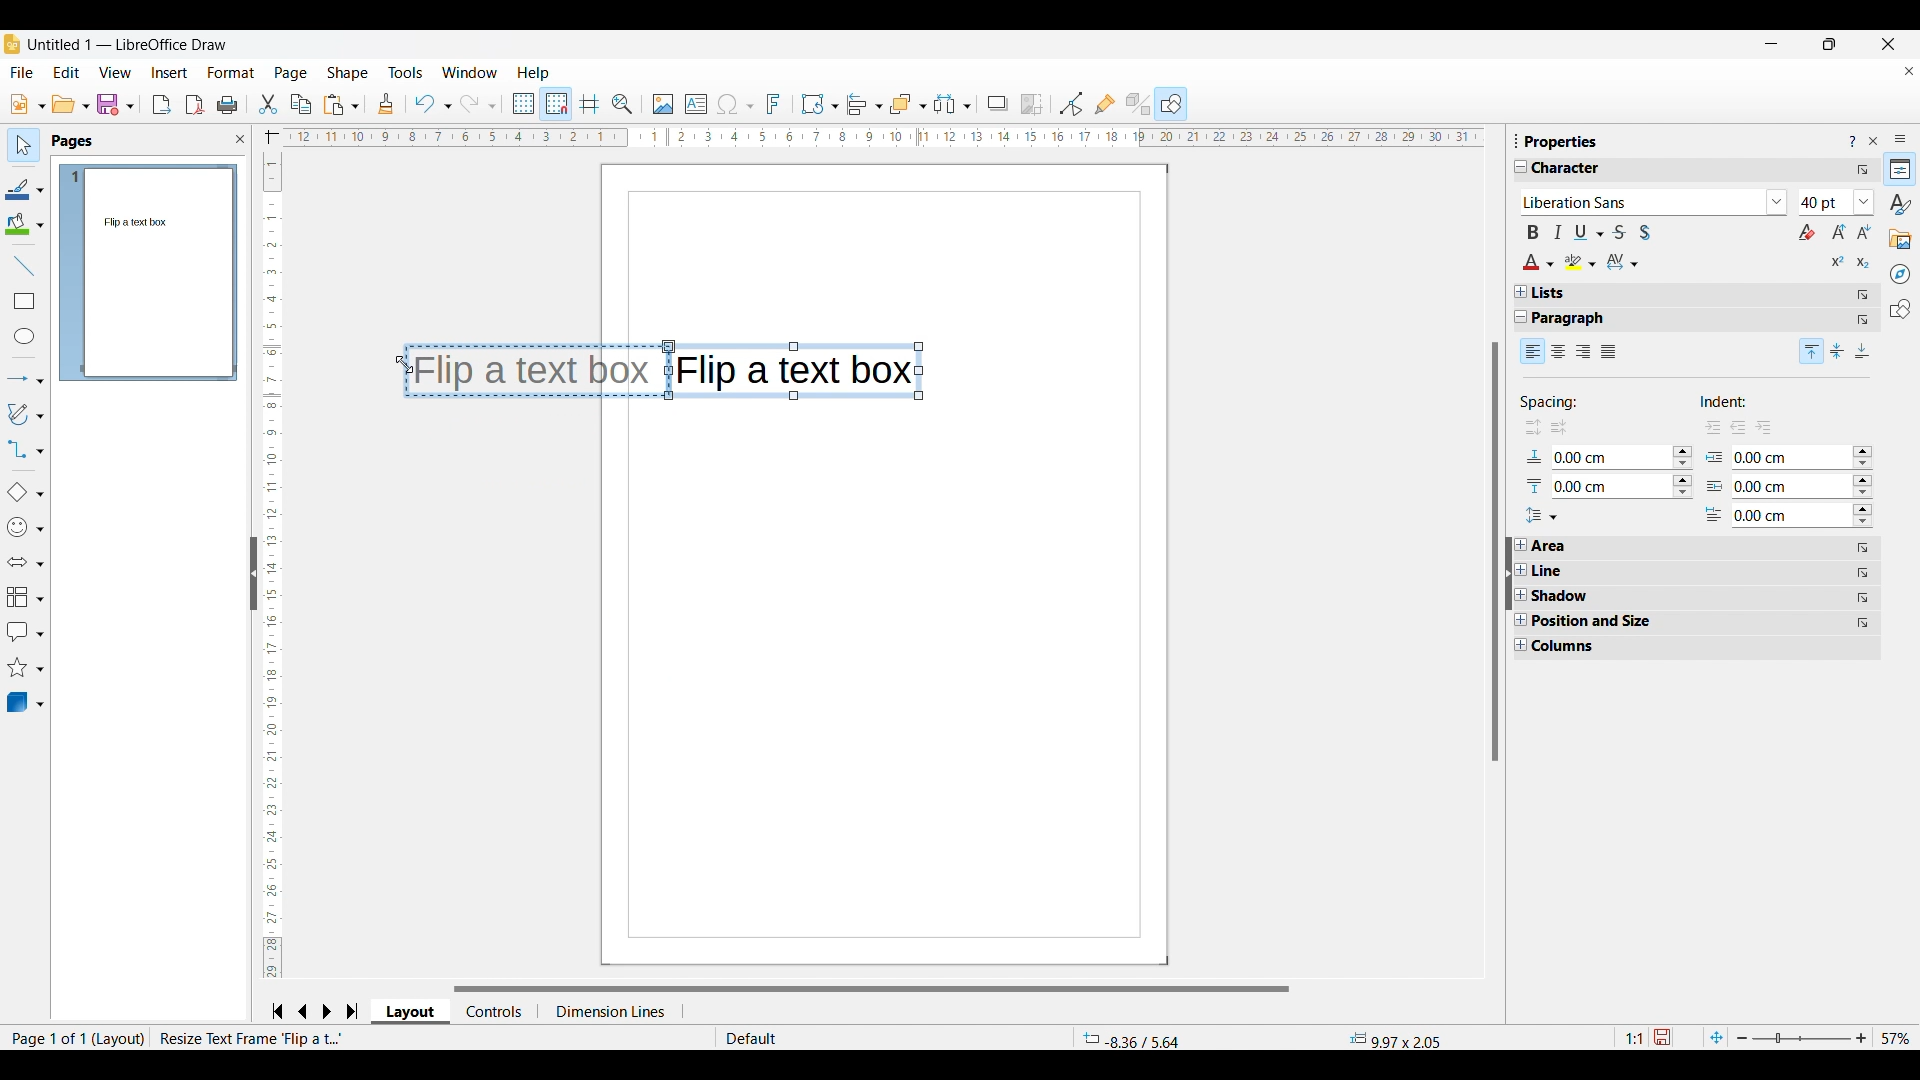 Image resolution: width=1920 pixels, height=1080 pixels. What do you see at coordinates (1901, 139) in the screenshot?
I see `Sidebar settings` at bounding box center [1901, 139].